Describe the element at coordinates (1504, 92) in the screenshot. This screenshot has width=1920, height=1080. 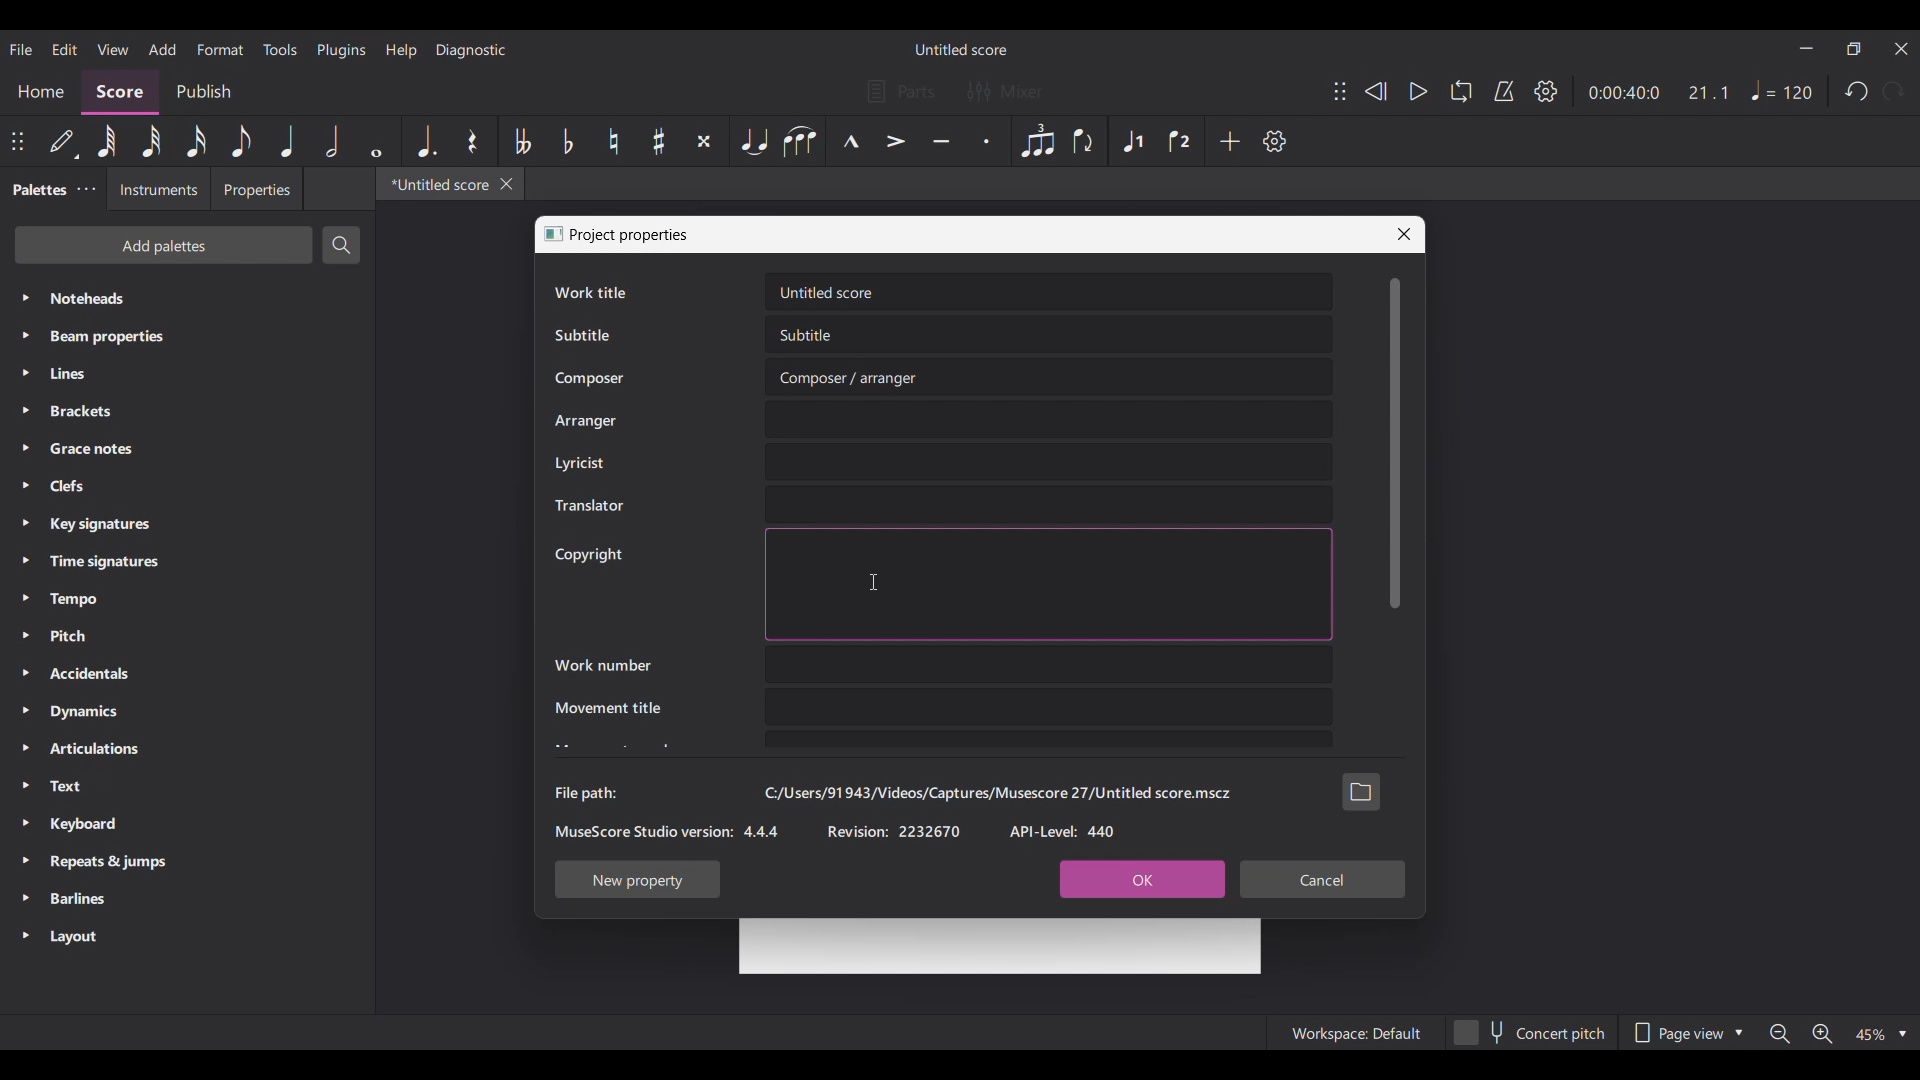
I see `Metronome` at that location.